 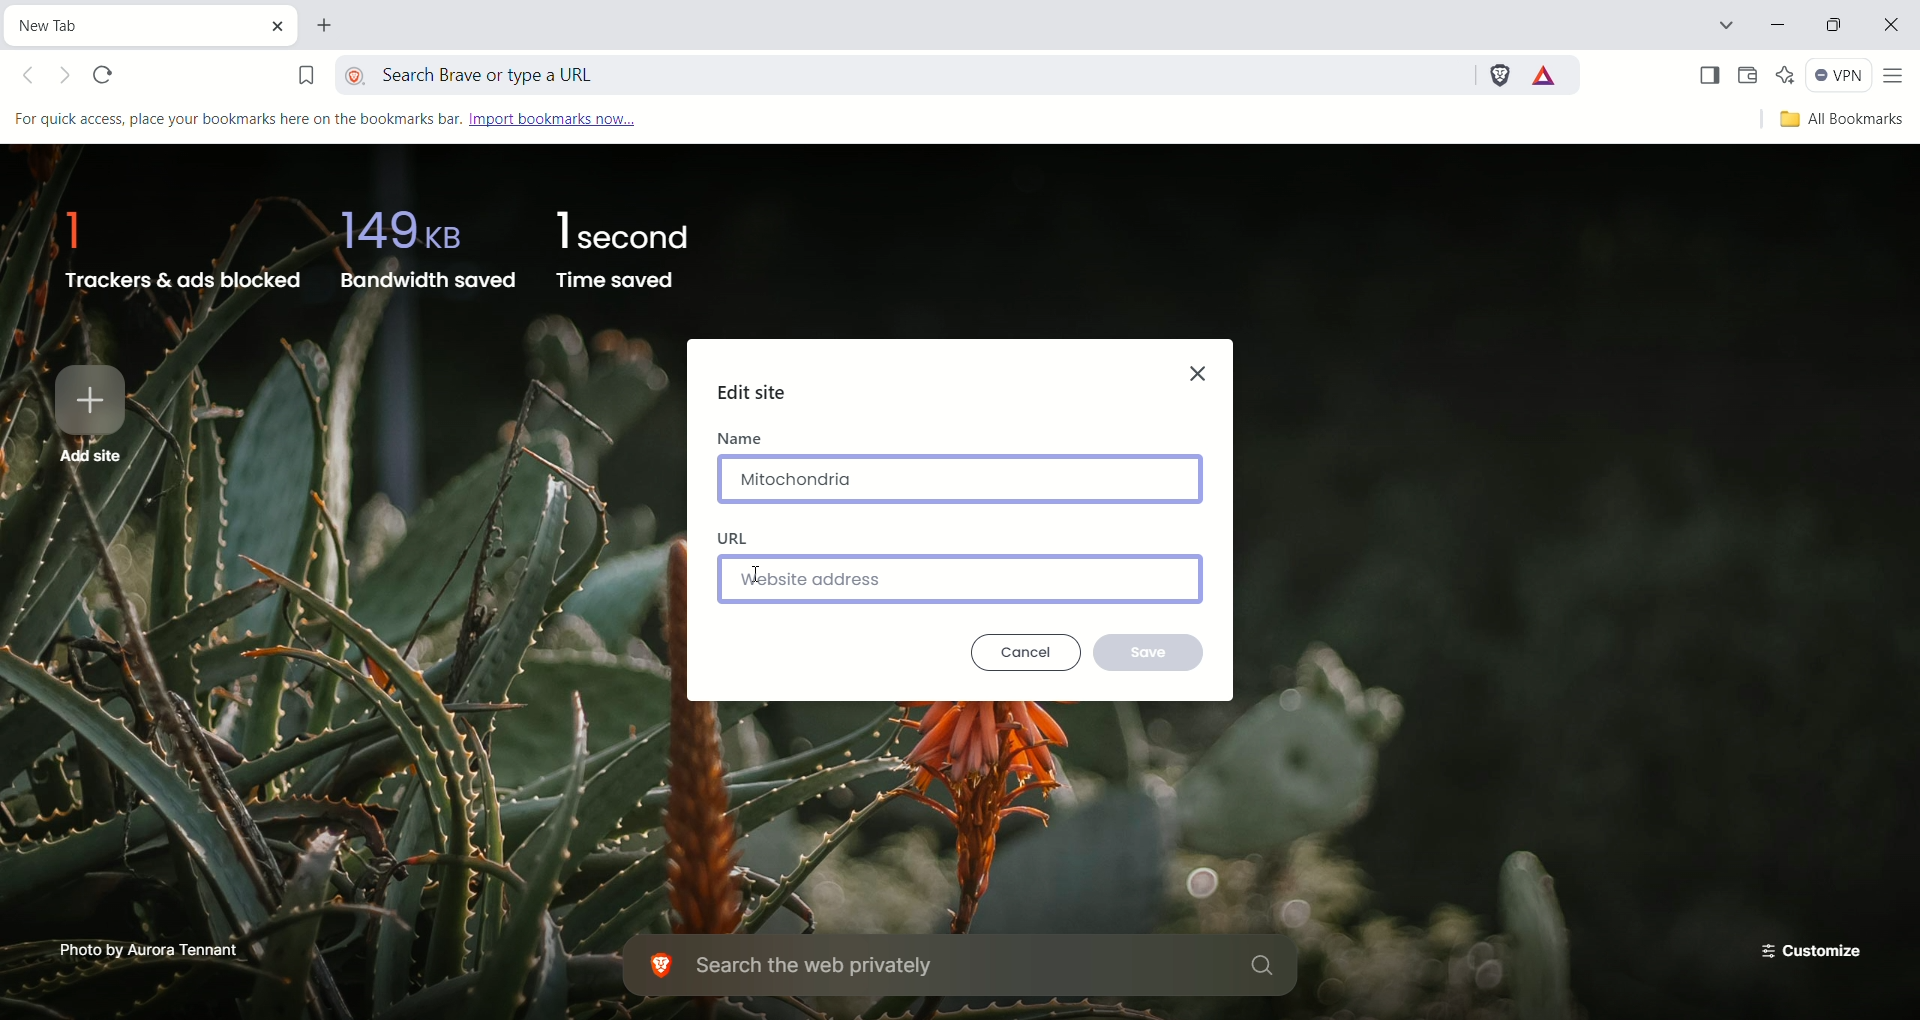 What do you see at coordinates (1202, 369) in the screenshot?
I see `close` at bounding box center [1202, 369].